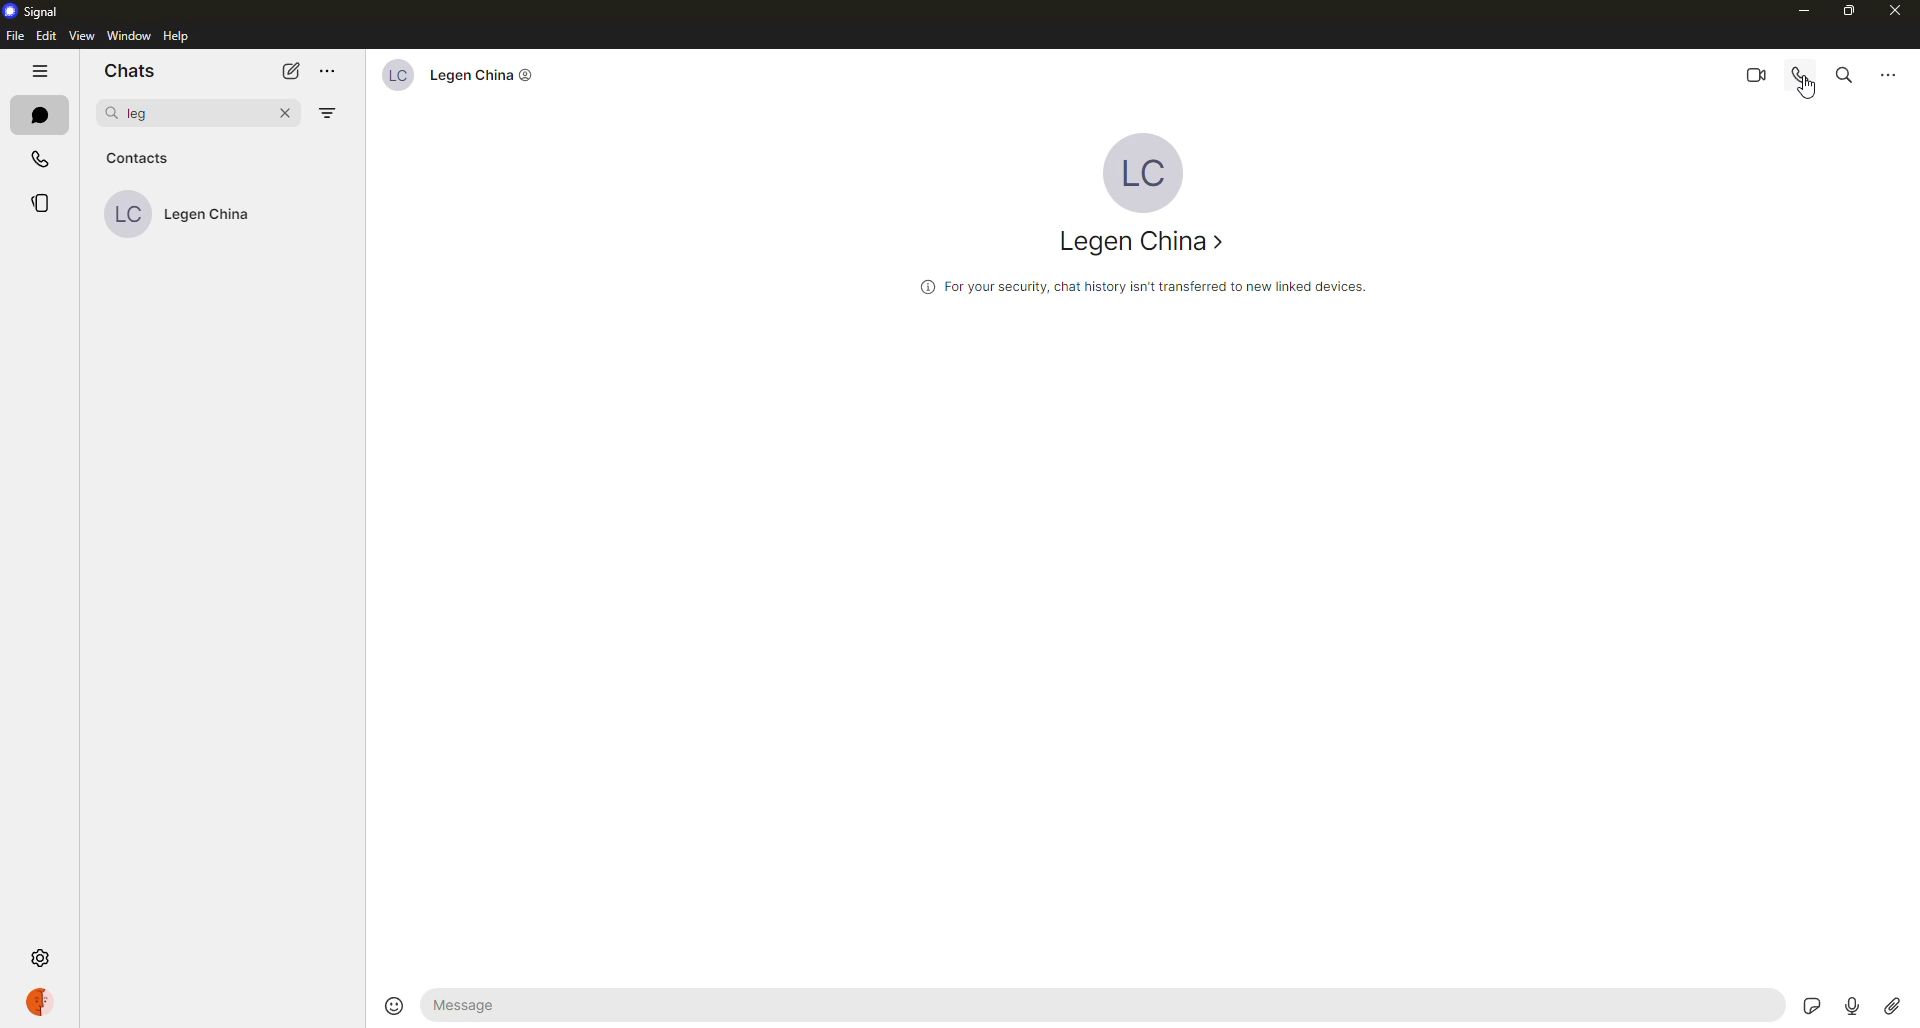 Image resolution: width=1920 pixels, height=1028 pixels. Describe the element at coordinates (1142, 242) in the screenshot. I see `contact` at that location.